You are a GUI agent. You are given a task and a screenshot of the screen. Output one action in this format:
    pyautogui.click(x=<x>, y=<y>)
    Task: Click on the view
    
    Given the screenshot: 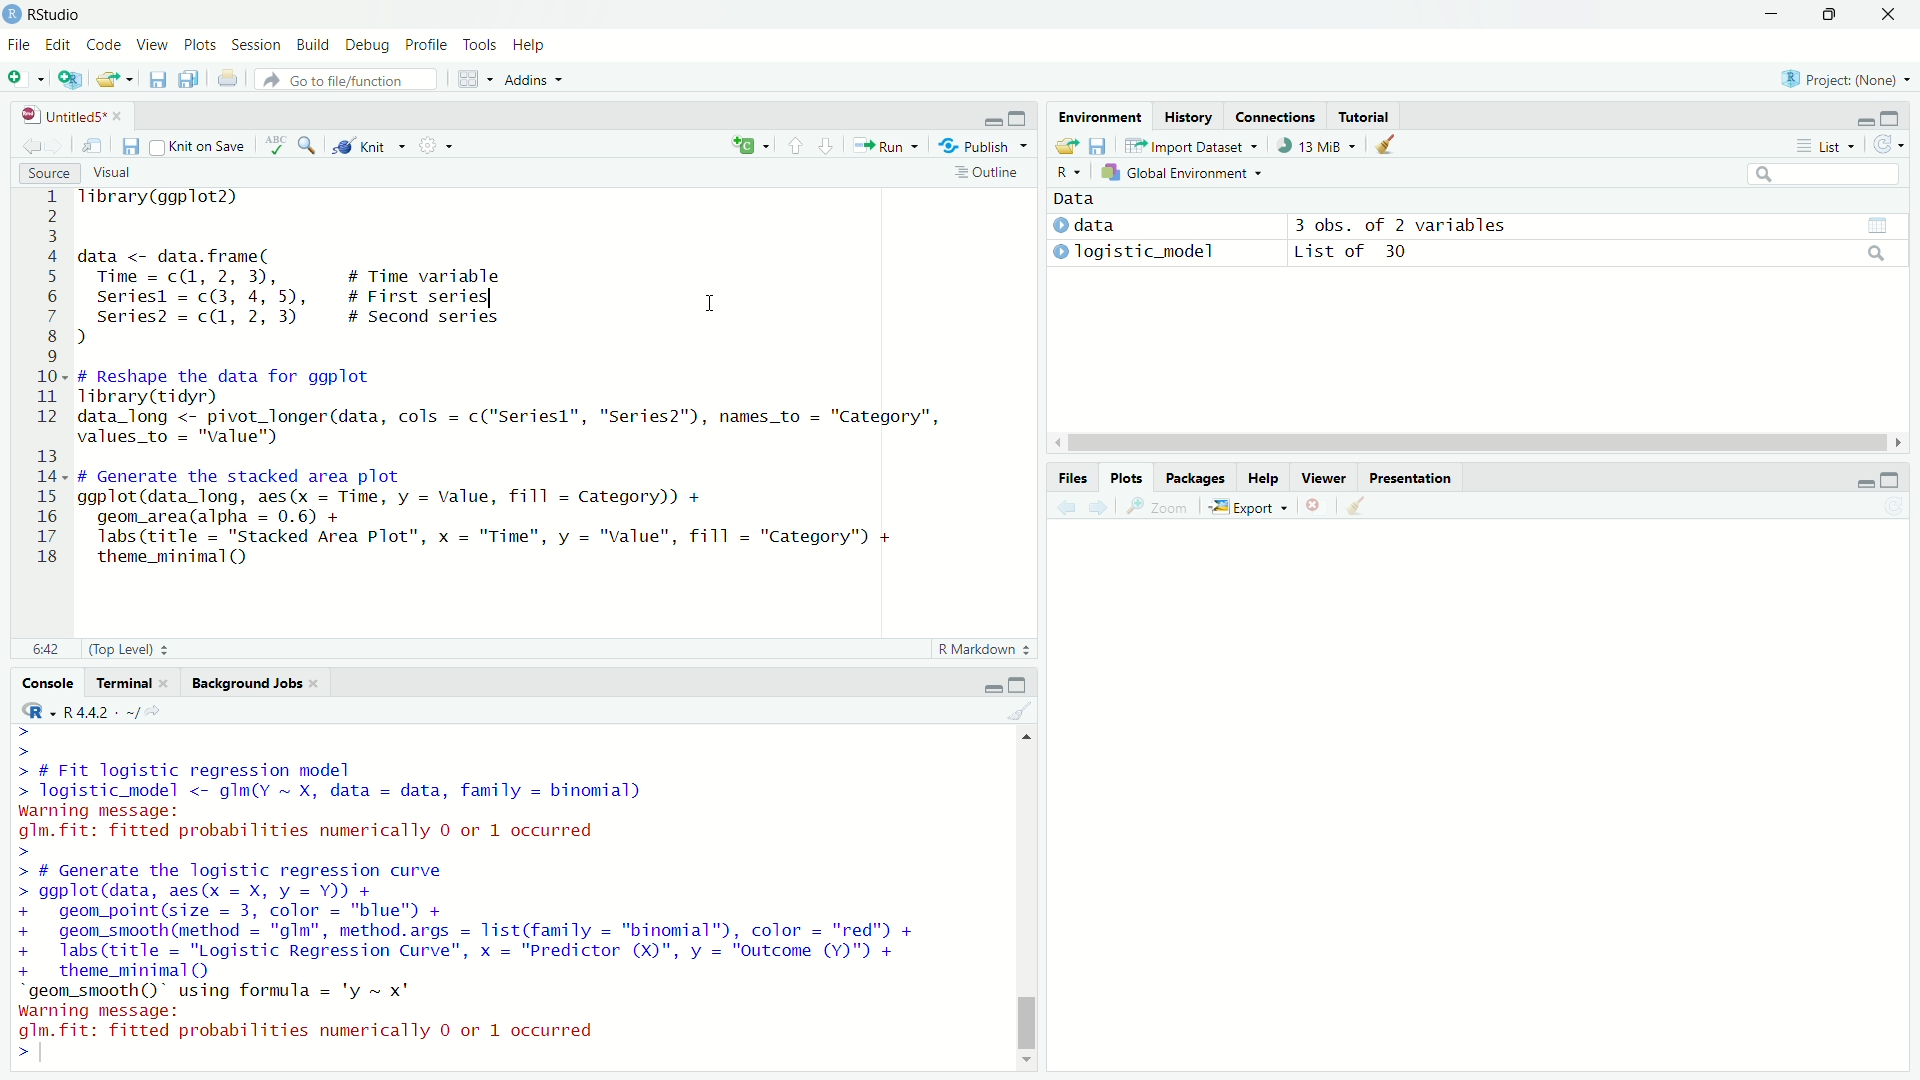 What is the action you would take?
    pyautogui.click(x=1879, y=224)
    